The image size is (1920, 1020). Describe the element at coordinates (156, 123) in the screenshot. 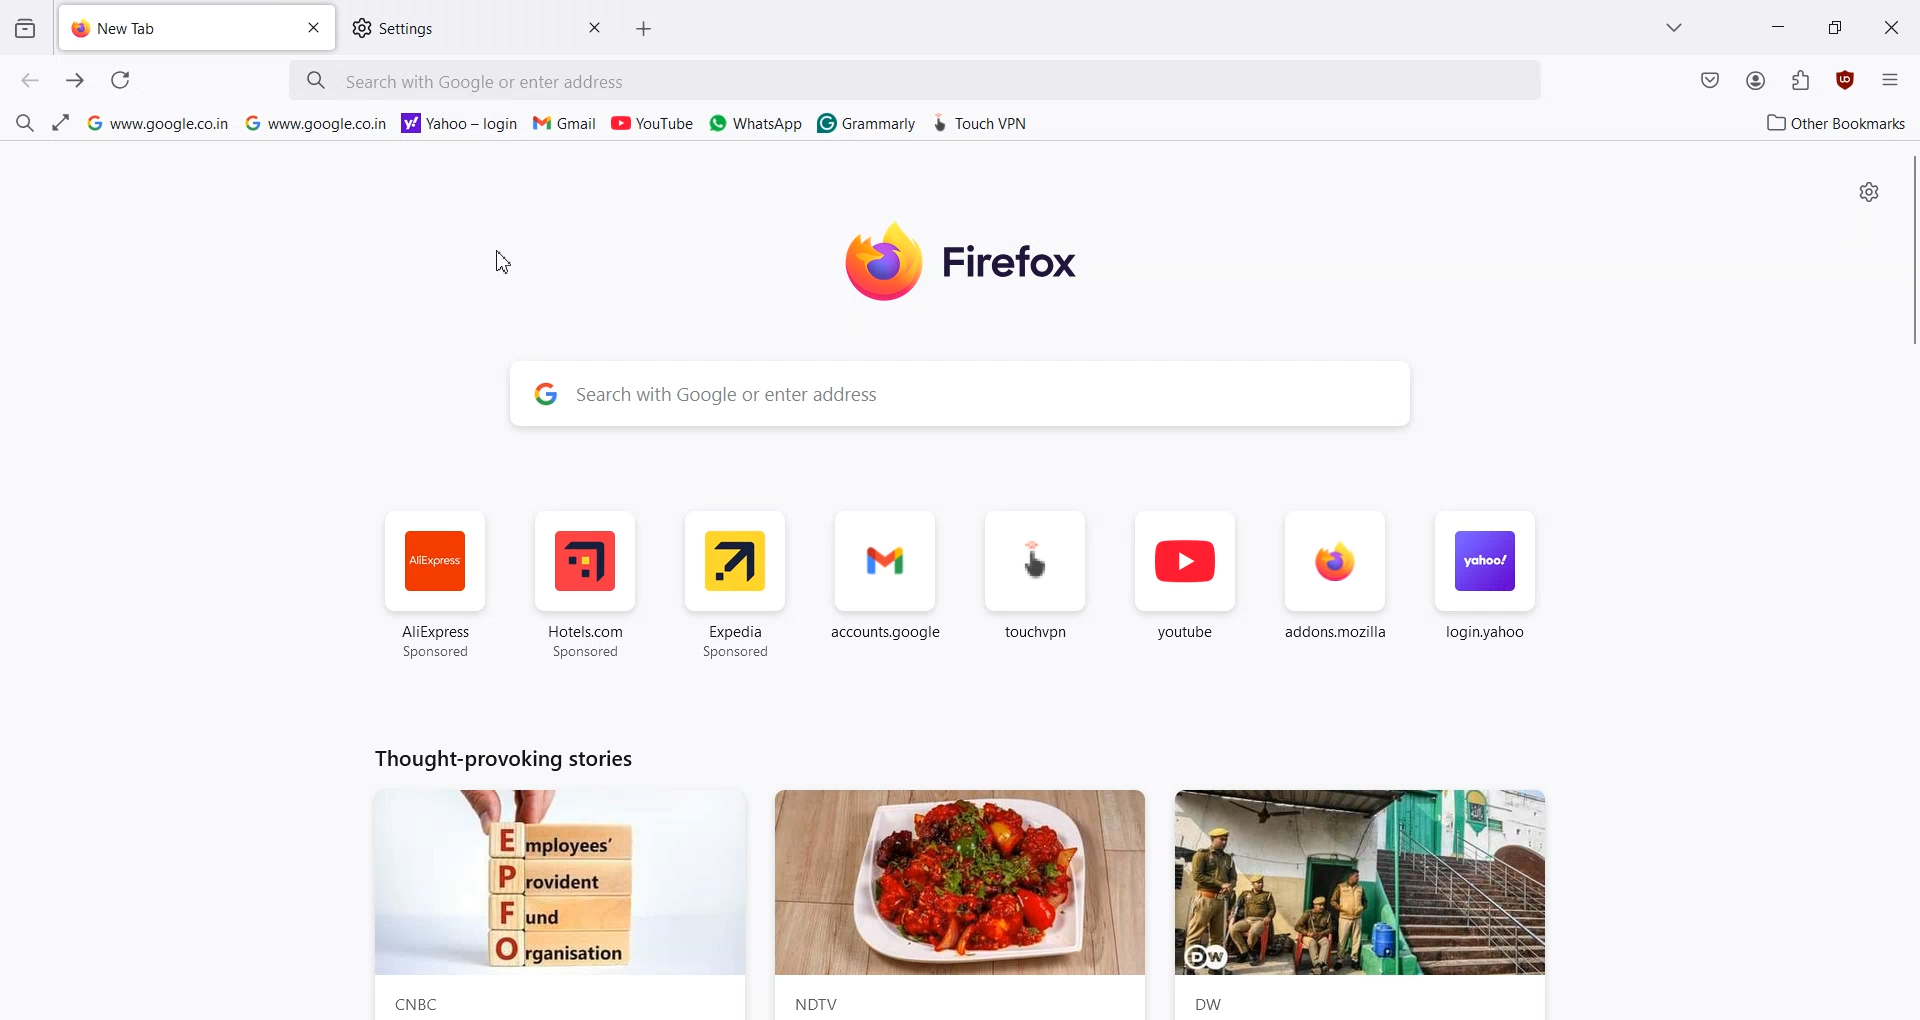

I see `Google Bookmark` at that location.